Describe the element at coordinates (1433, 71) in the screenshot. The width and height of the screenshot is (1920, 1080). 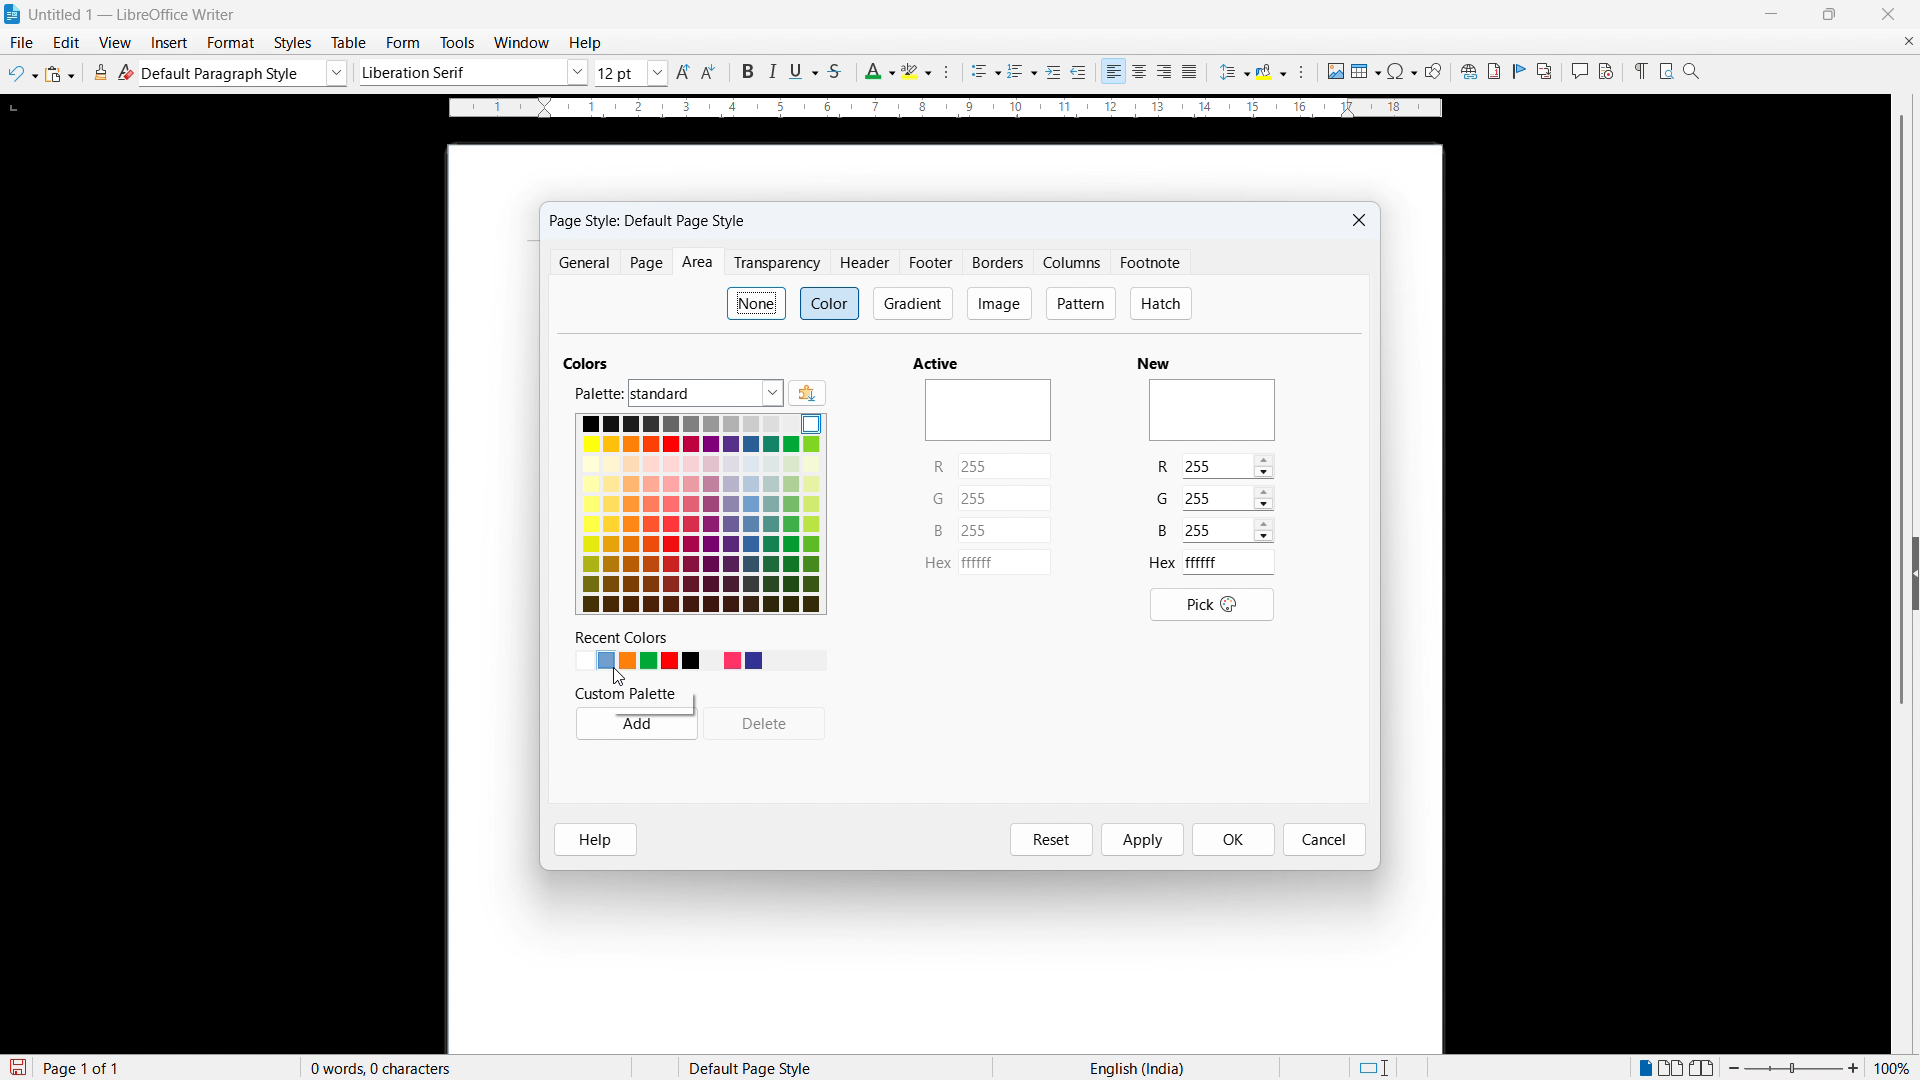
I see `Show draw functions ` at that location.